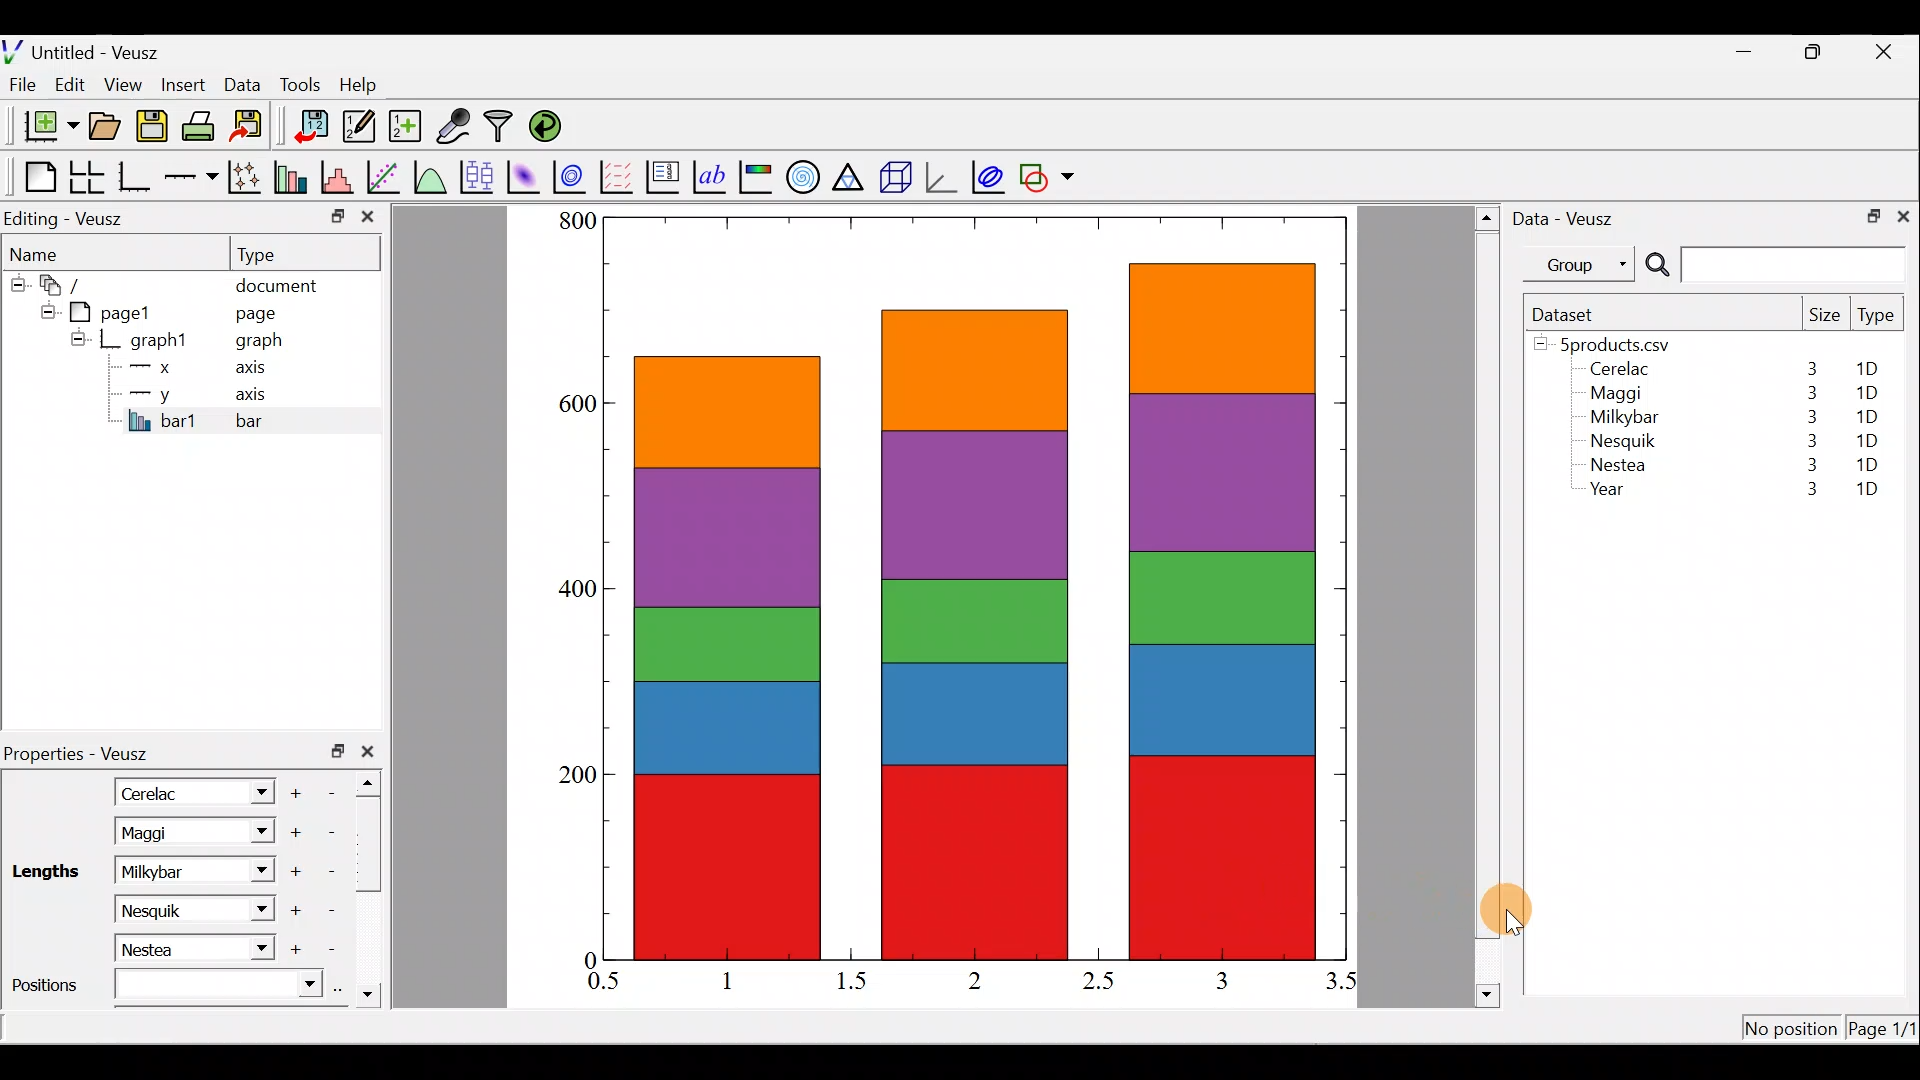  Describe the element at coordinates (620, 177) in the screenshot. I see `Plot a vector field` at that location.